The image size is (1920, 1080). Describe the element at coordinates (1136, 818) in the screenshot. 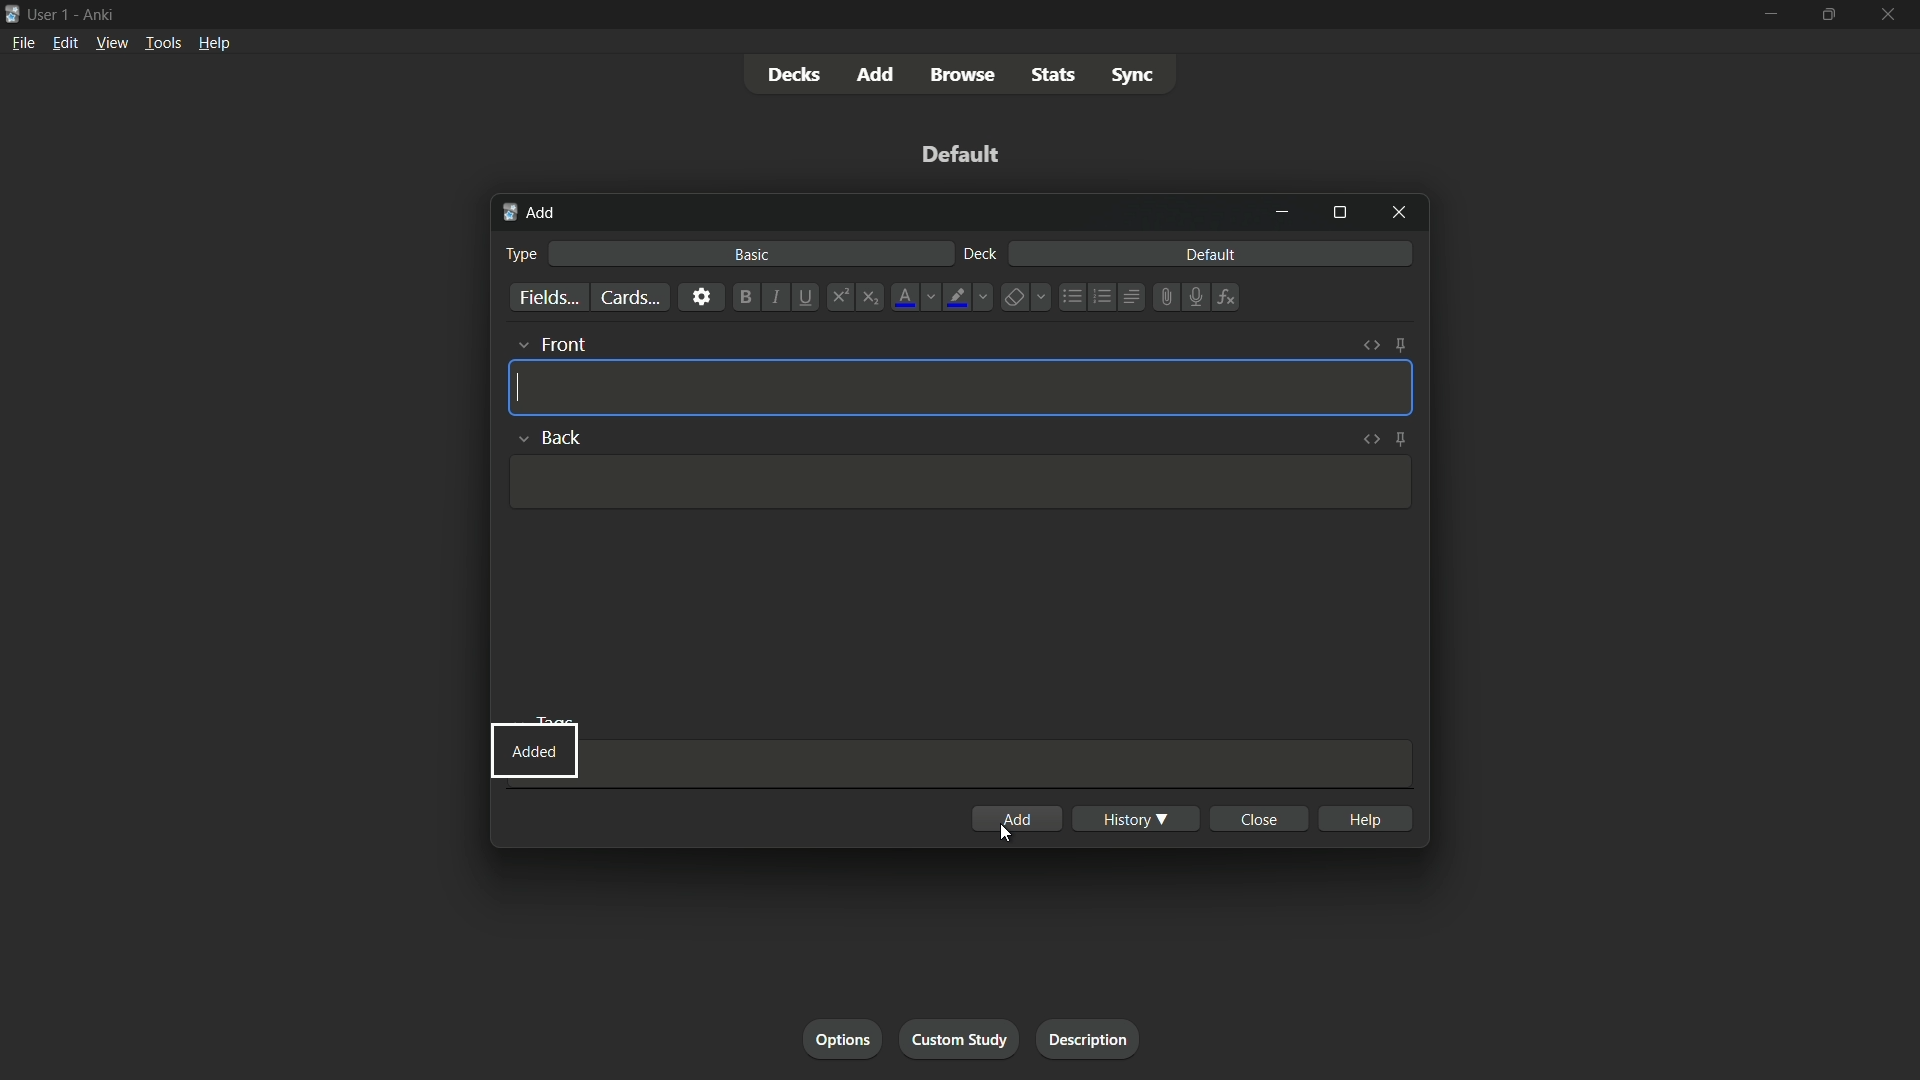

I see `history` at that location.